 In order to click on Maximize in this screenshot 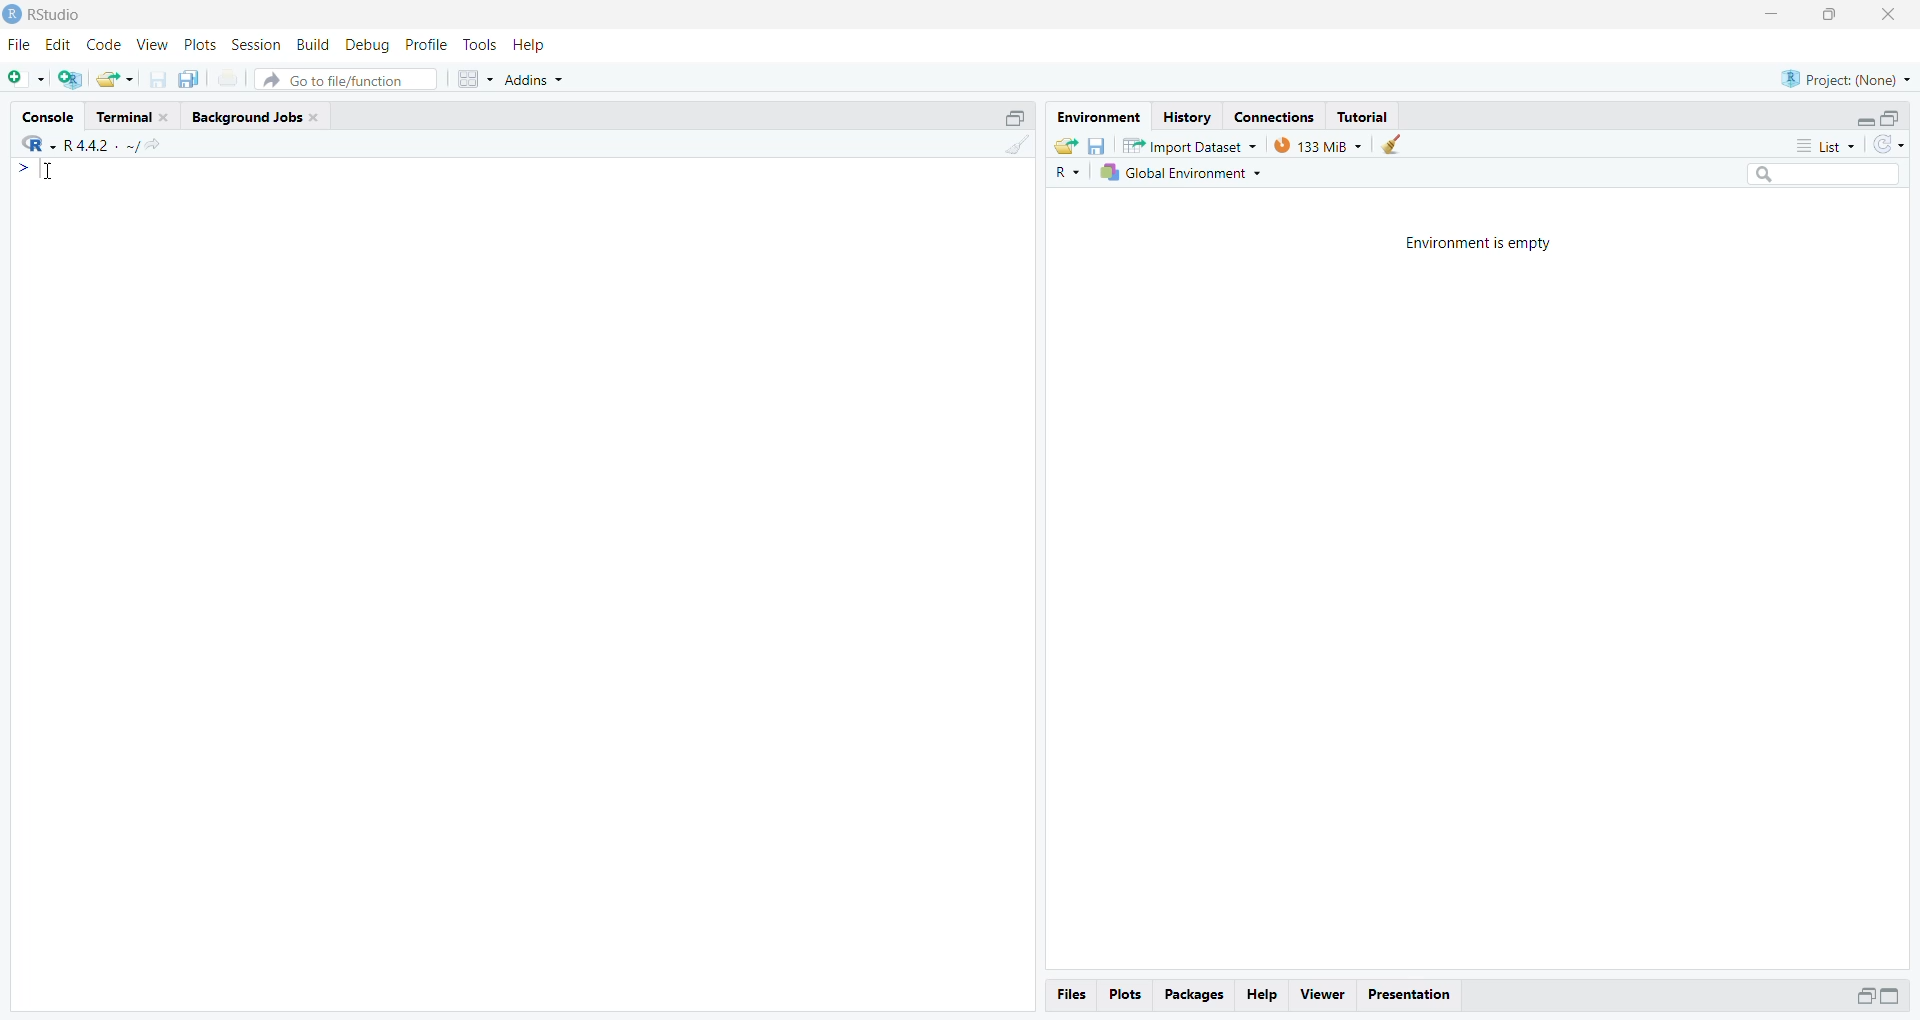, I will do `click(1891, 119)`.